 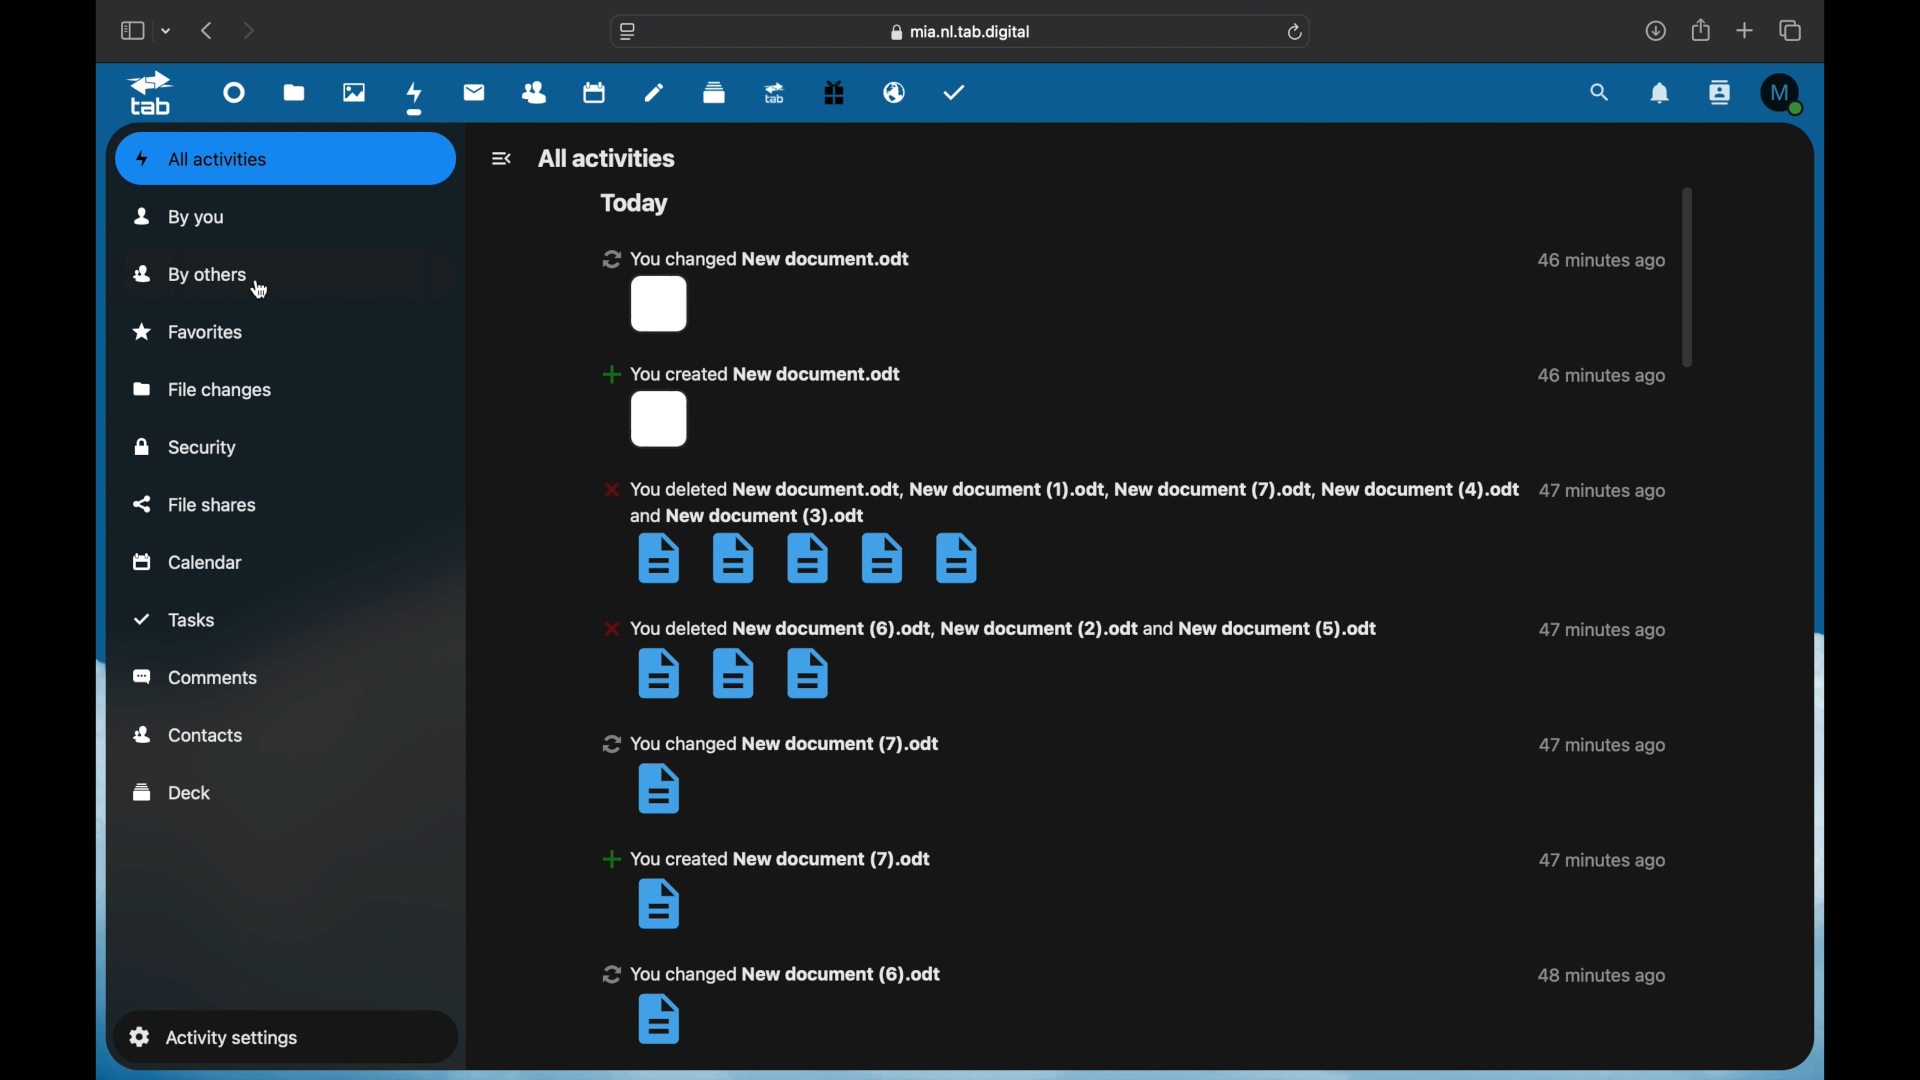 I want to click on cursor, so click(x=262, y=293).